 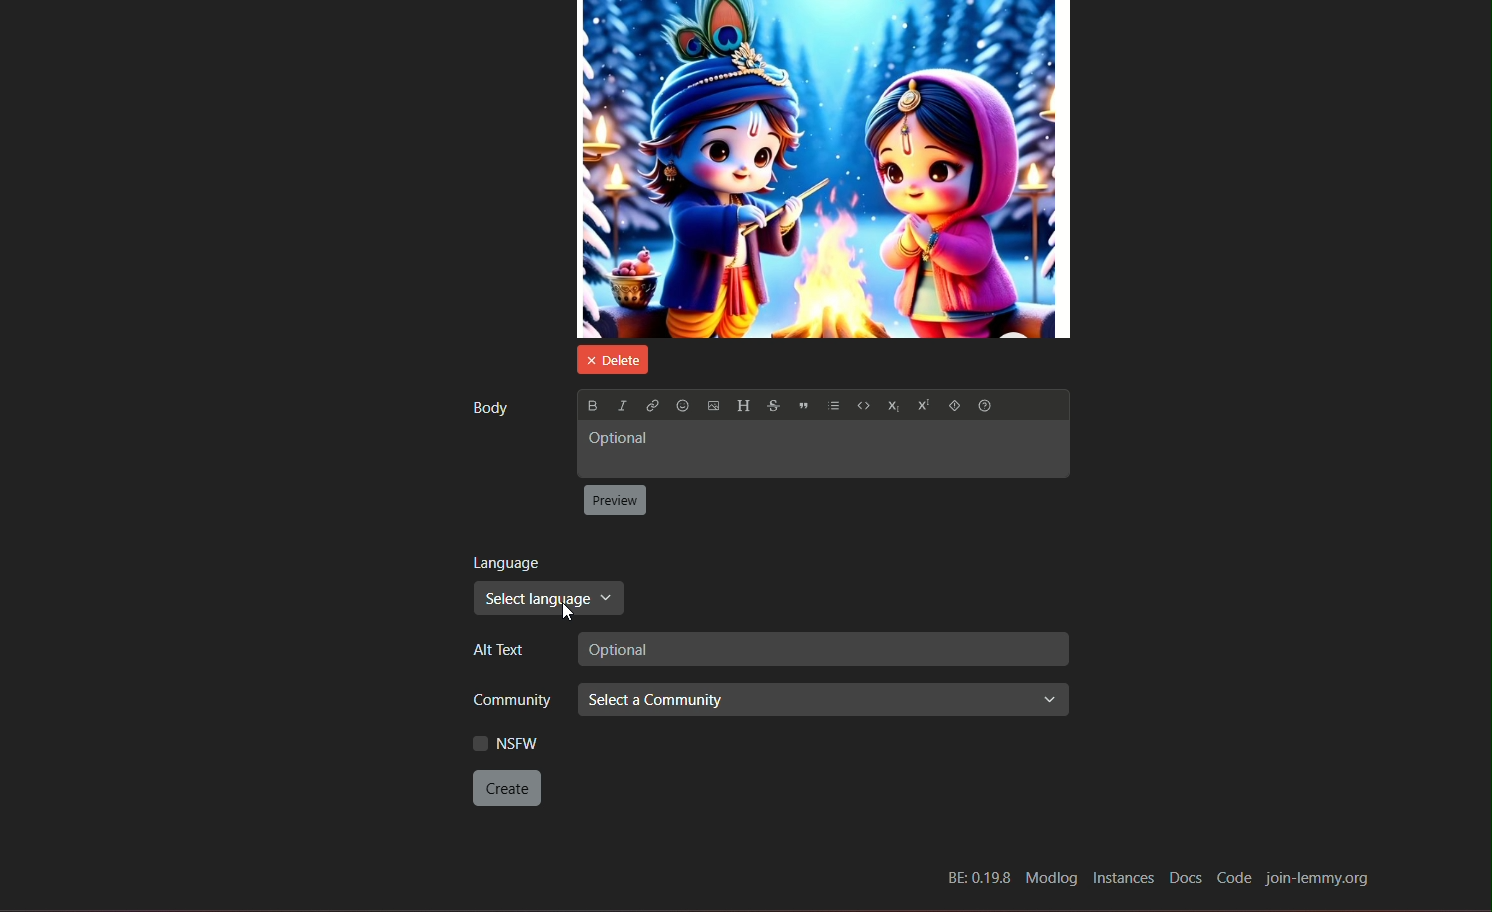 What do you see at coordinates (550, 599) in the screenshot?
I see `Select Language` at bounding box center [550, 599].